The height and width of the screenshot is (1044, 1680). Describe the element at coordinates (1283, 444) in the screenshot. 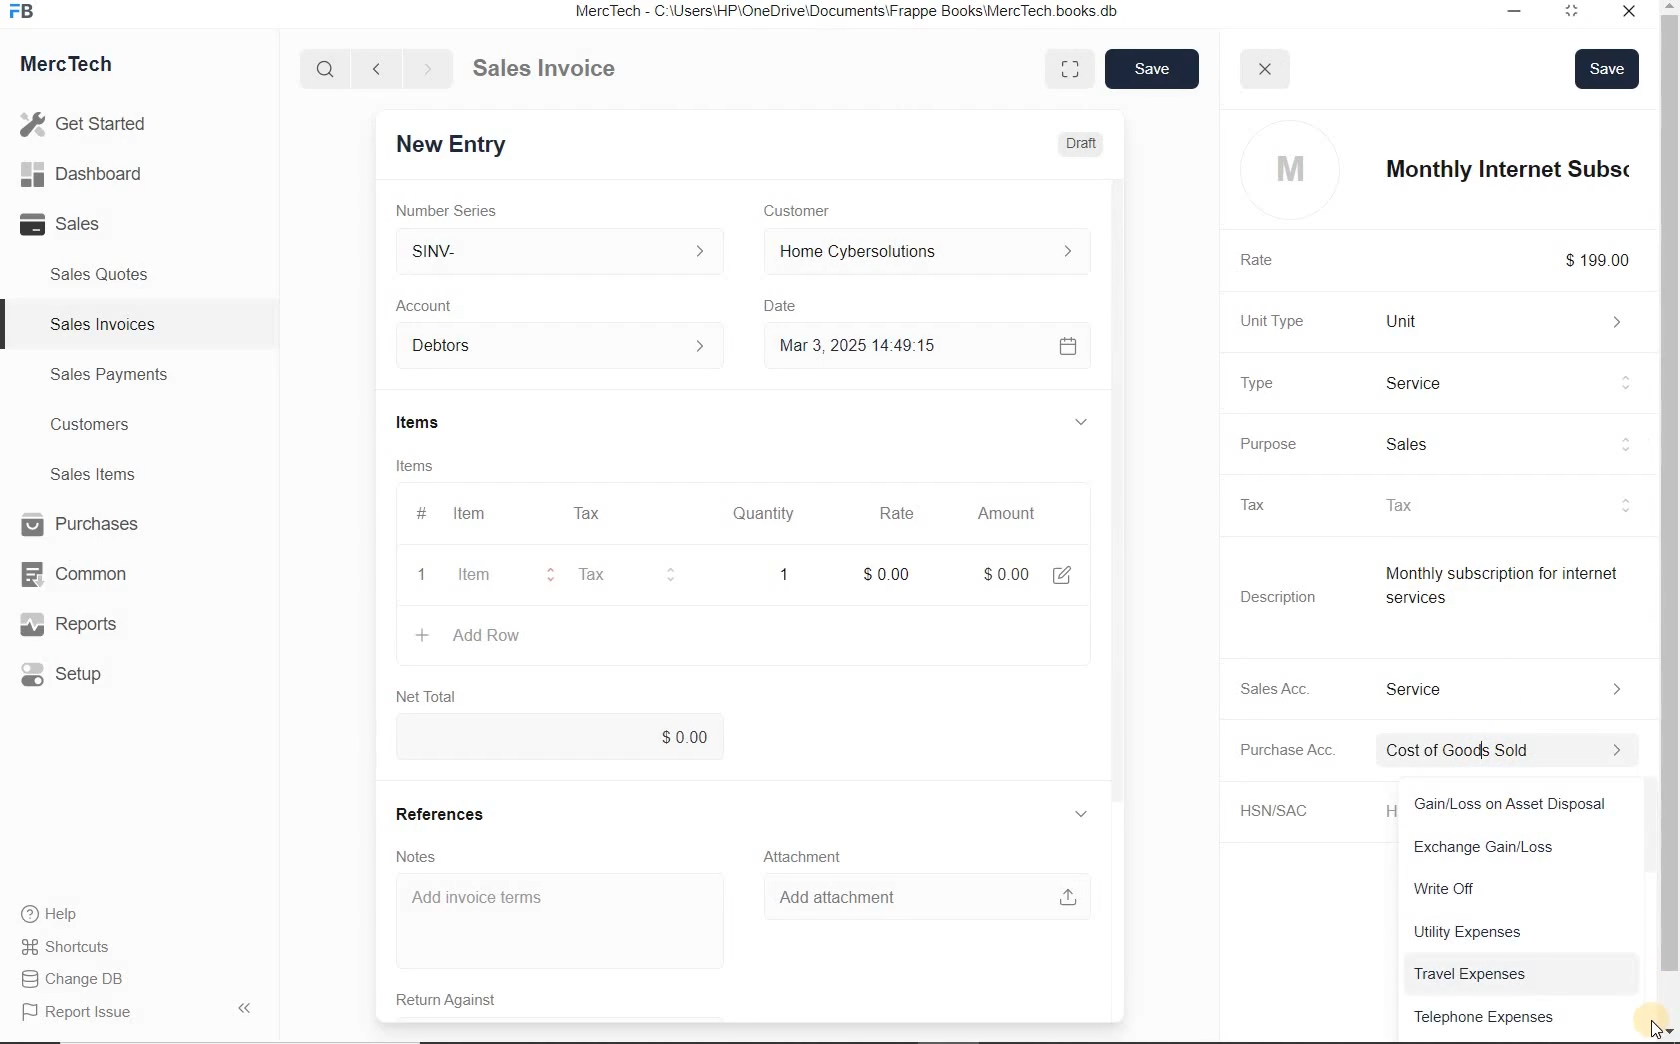

I see `Purpose` at that location.